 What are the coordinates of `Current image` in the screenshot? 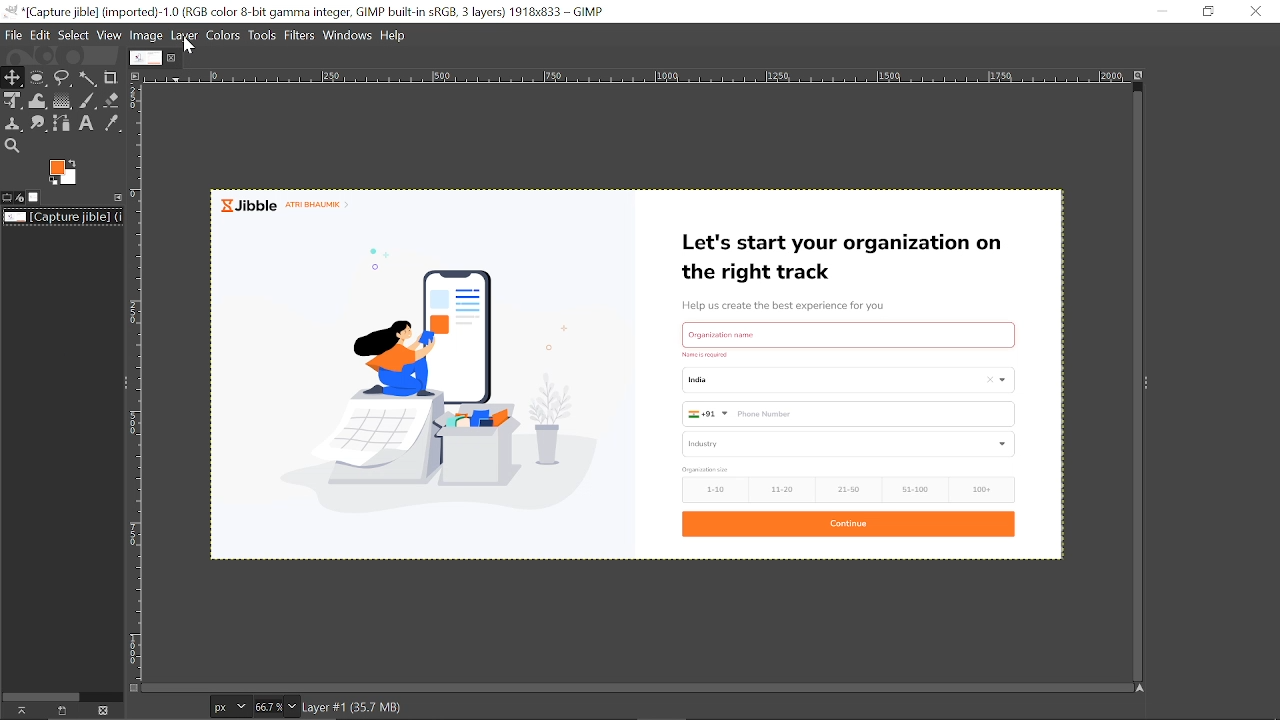 It's located at (641, 371).